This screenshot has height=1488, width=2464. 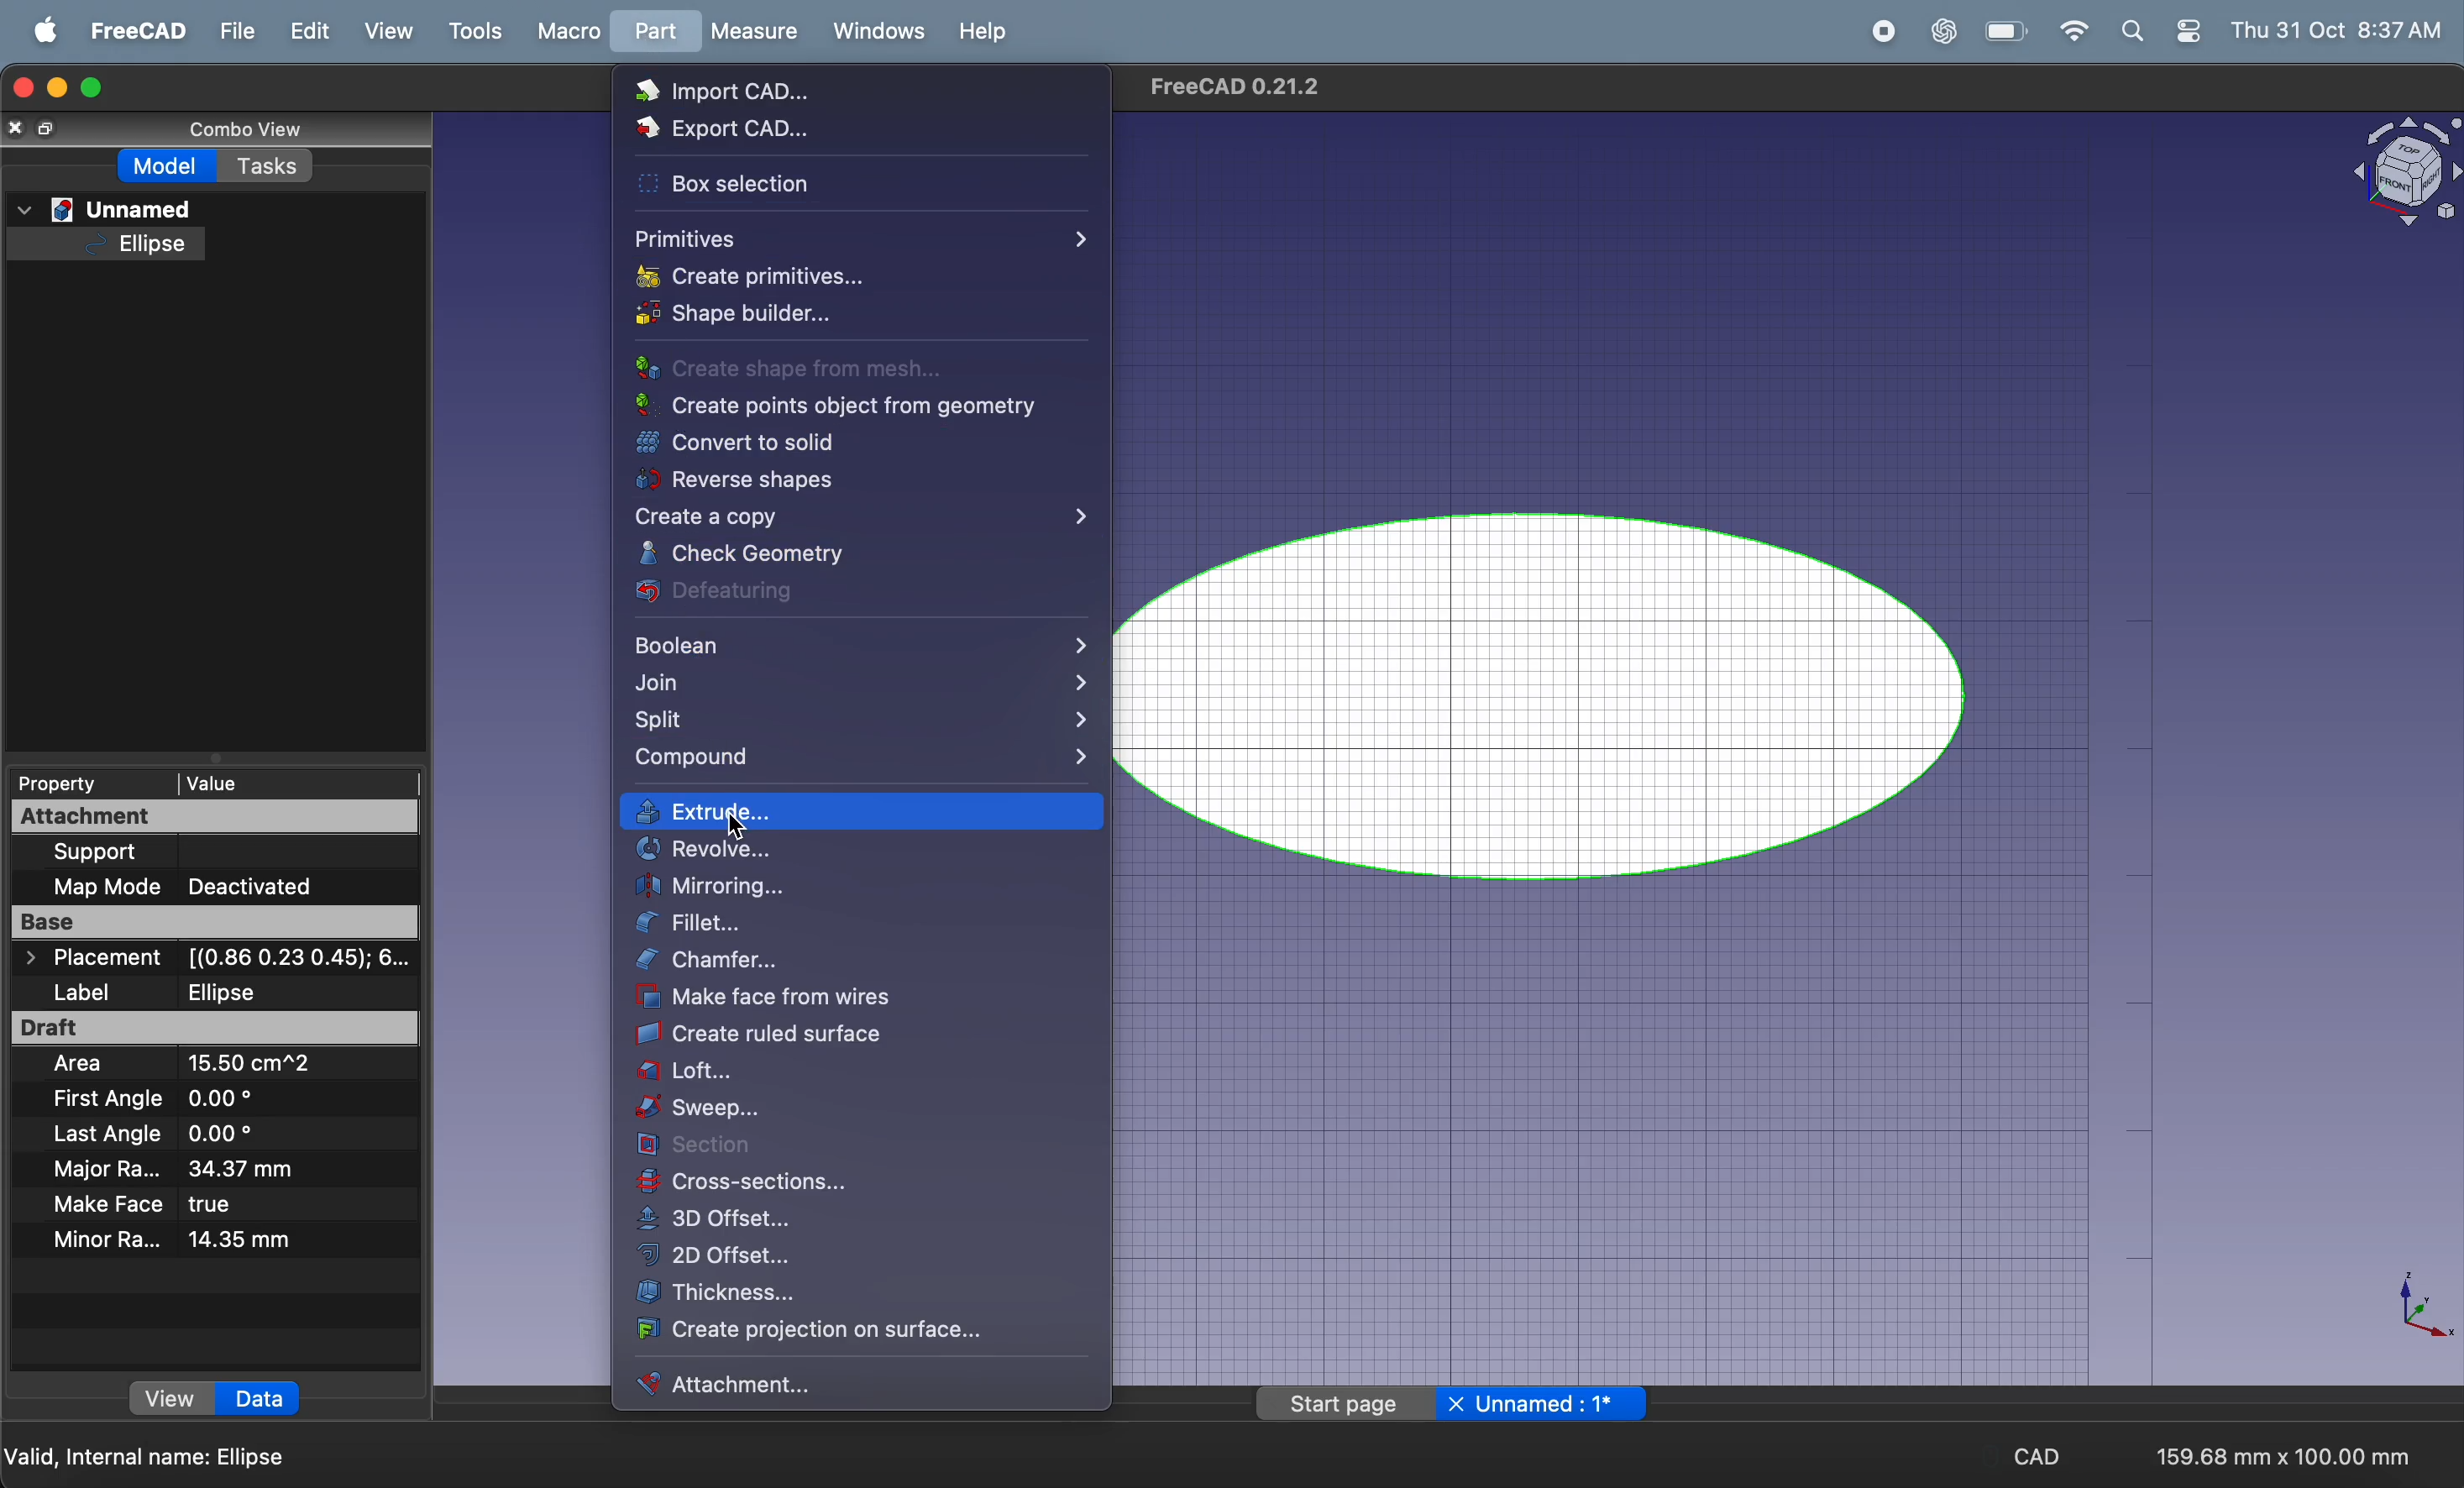 I want to click on fillet, so click(x=854, y=924).